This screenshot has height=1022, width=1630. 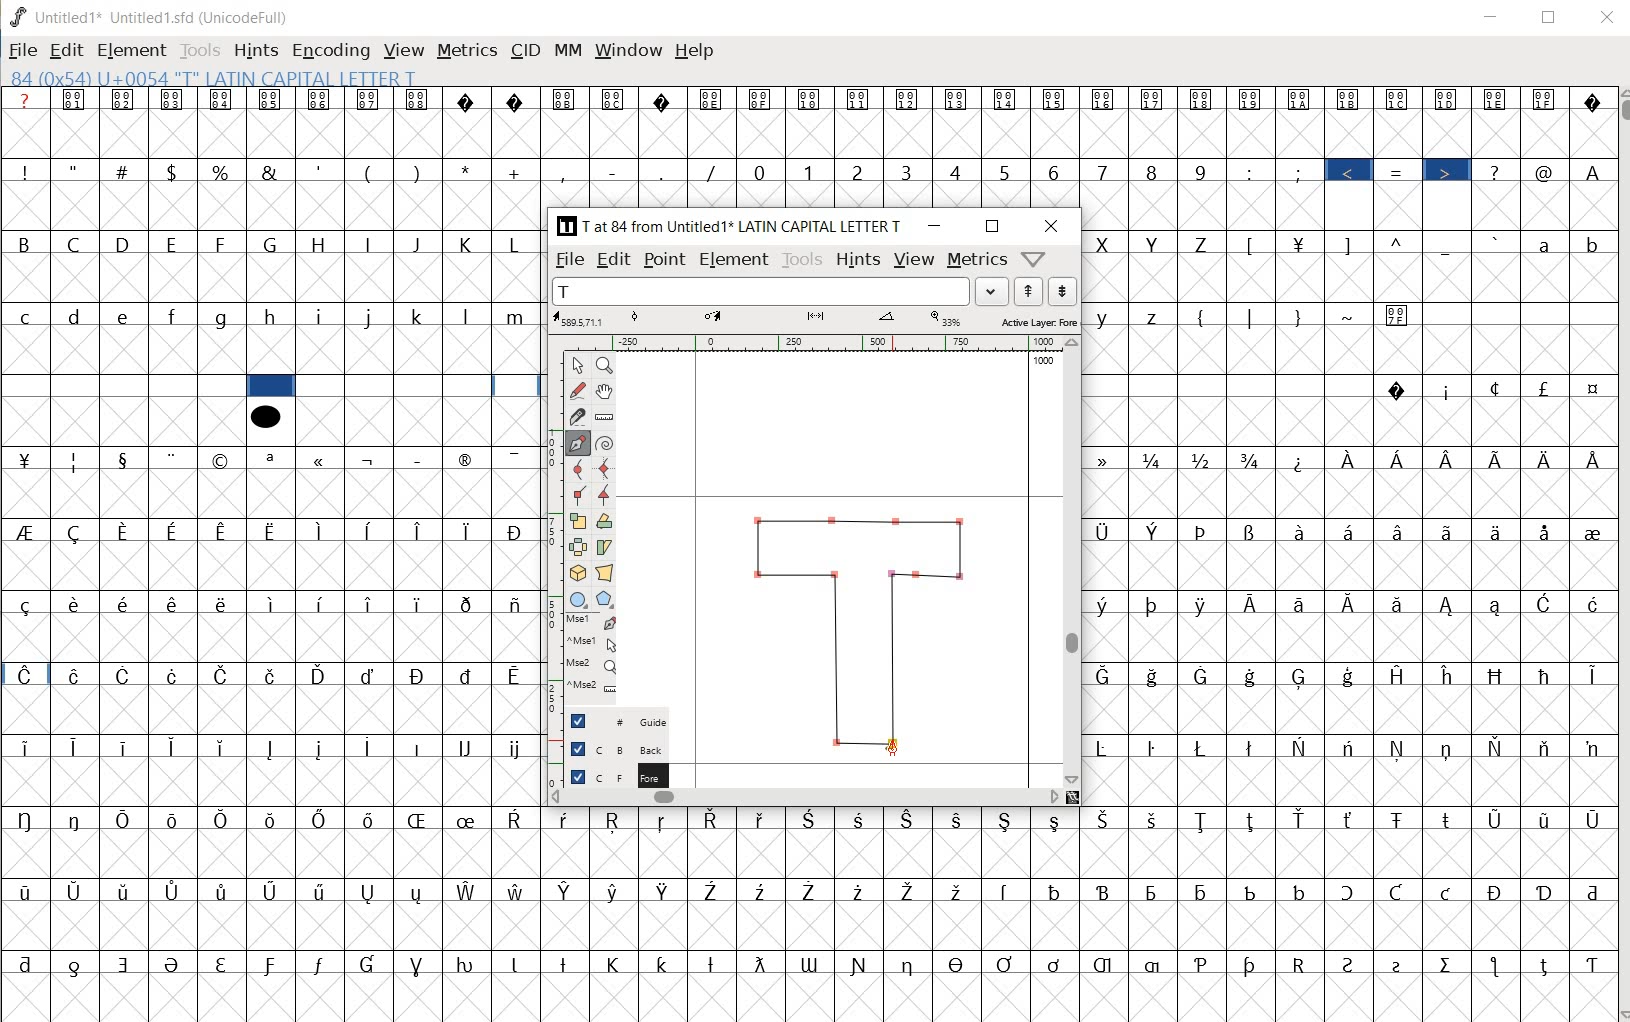 I want to click on Symbol, so click(x=1589, y=820).